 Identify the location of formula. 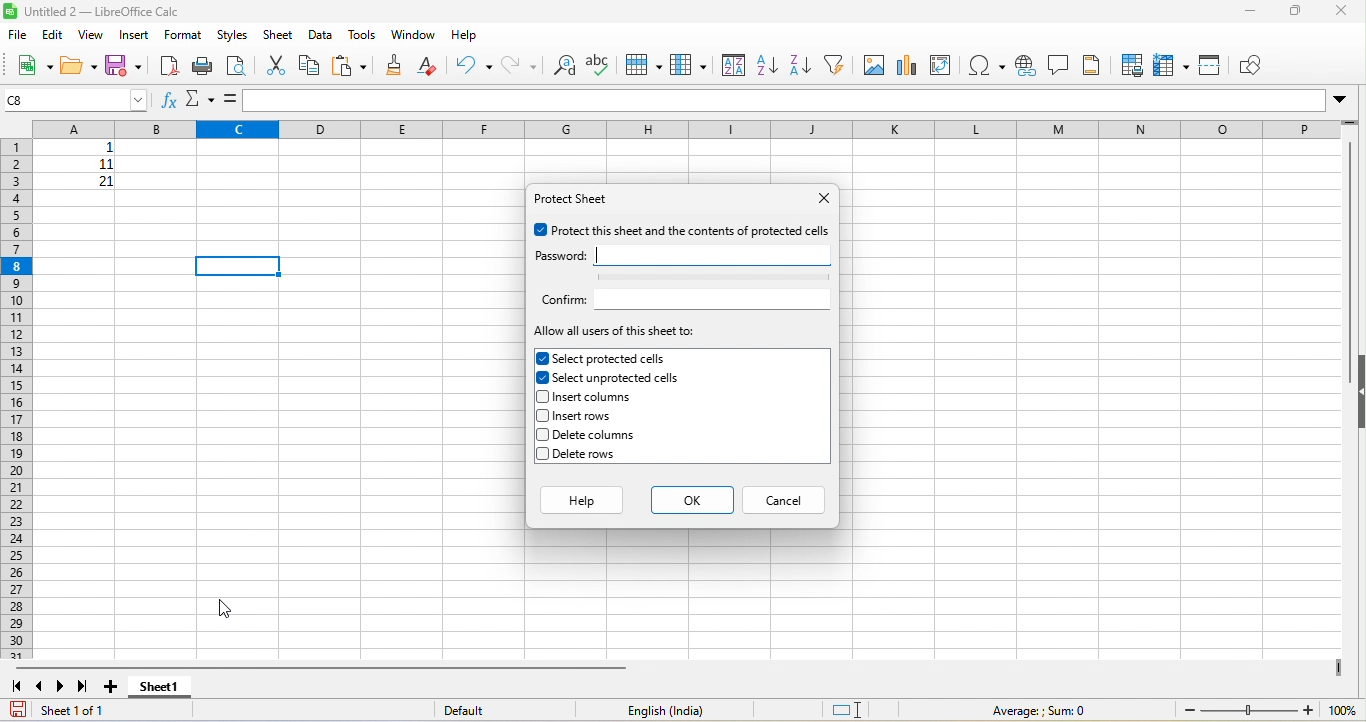
(1036, 710).